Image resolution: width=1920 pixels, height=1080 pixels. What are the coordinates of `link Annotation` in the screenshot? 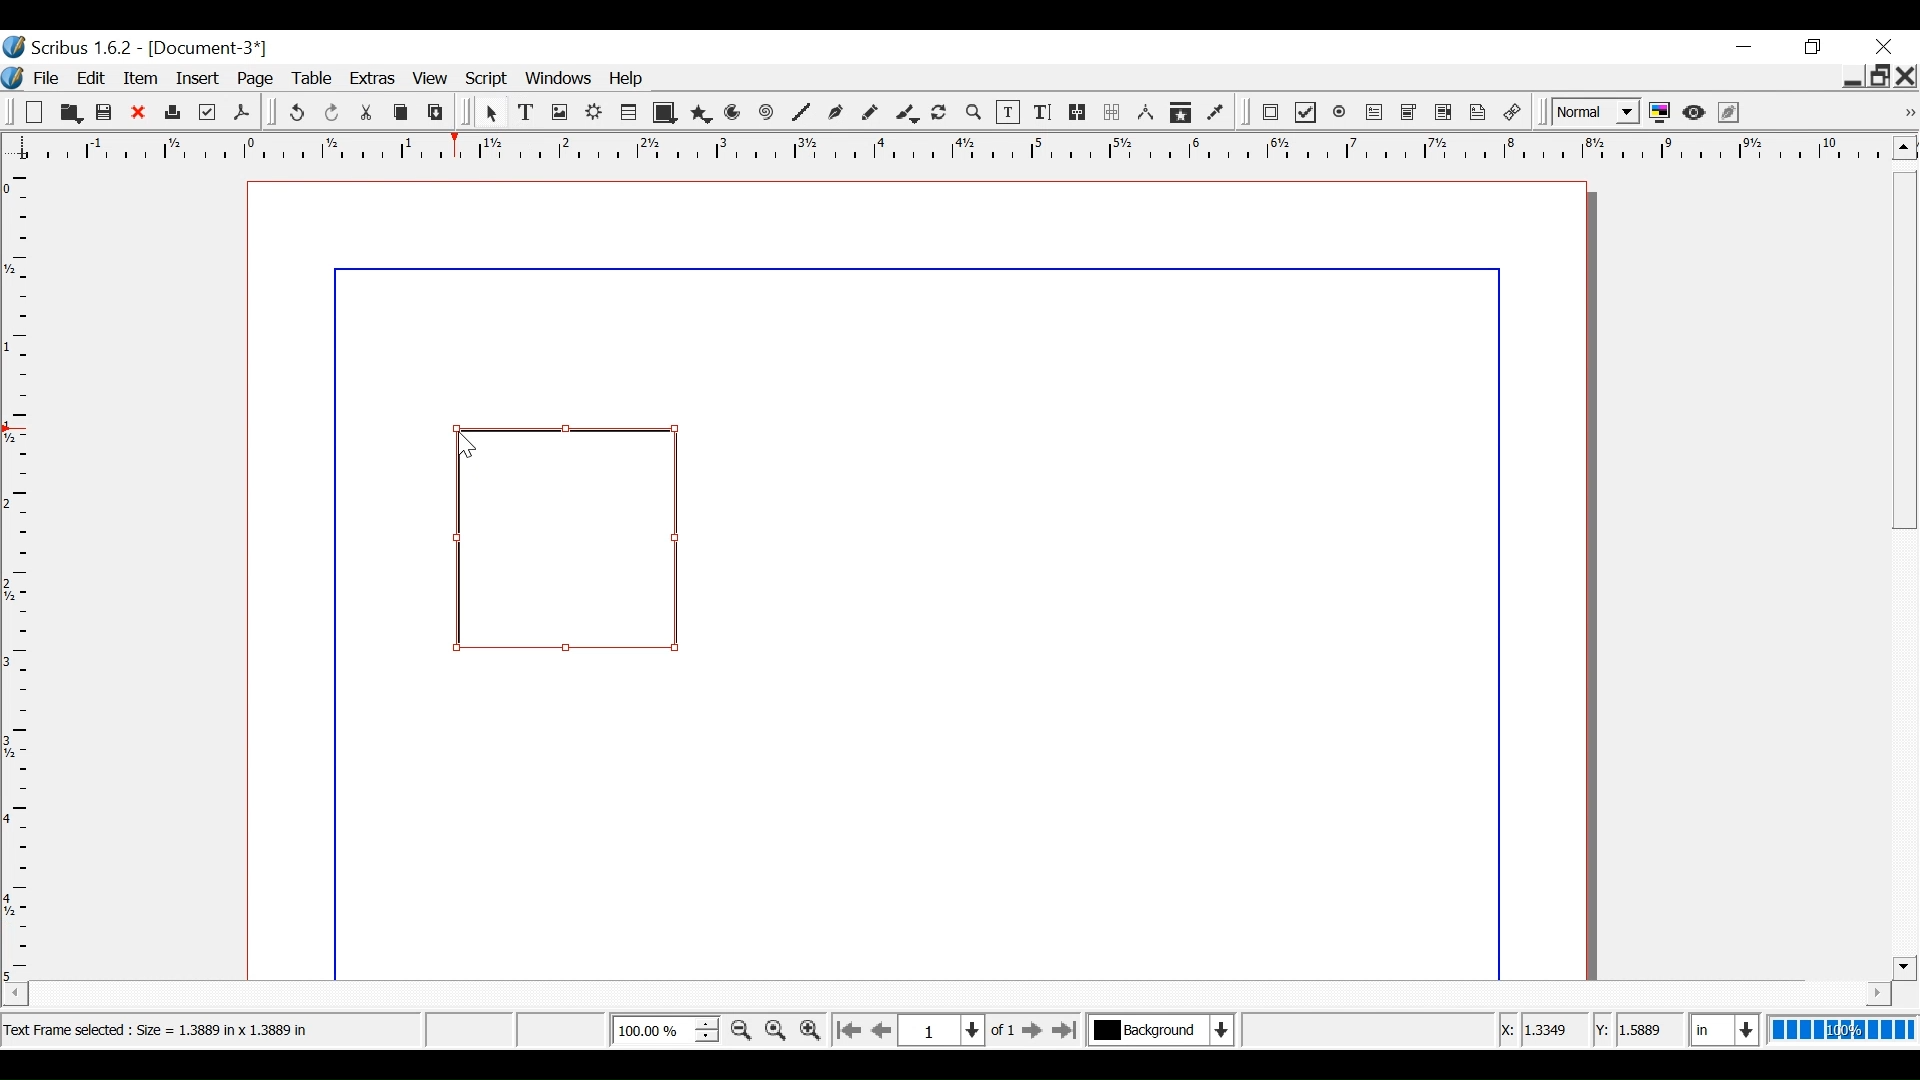 It's located at (1513, 113).